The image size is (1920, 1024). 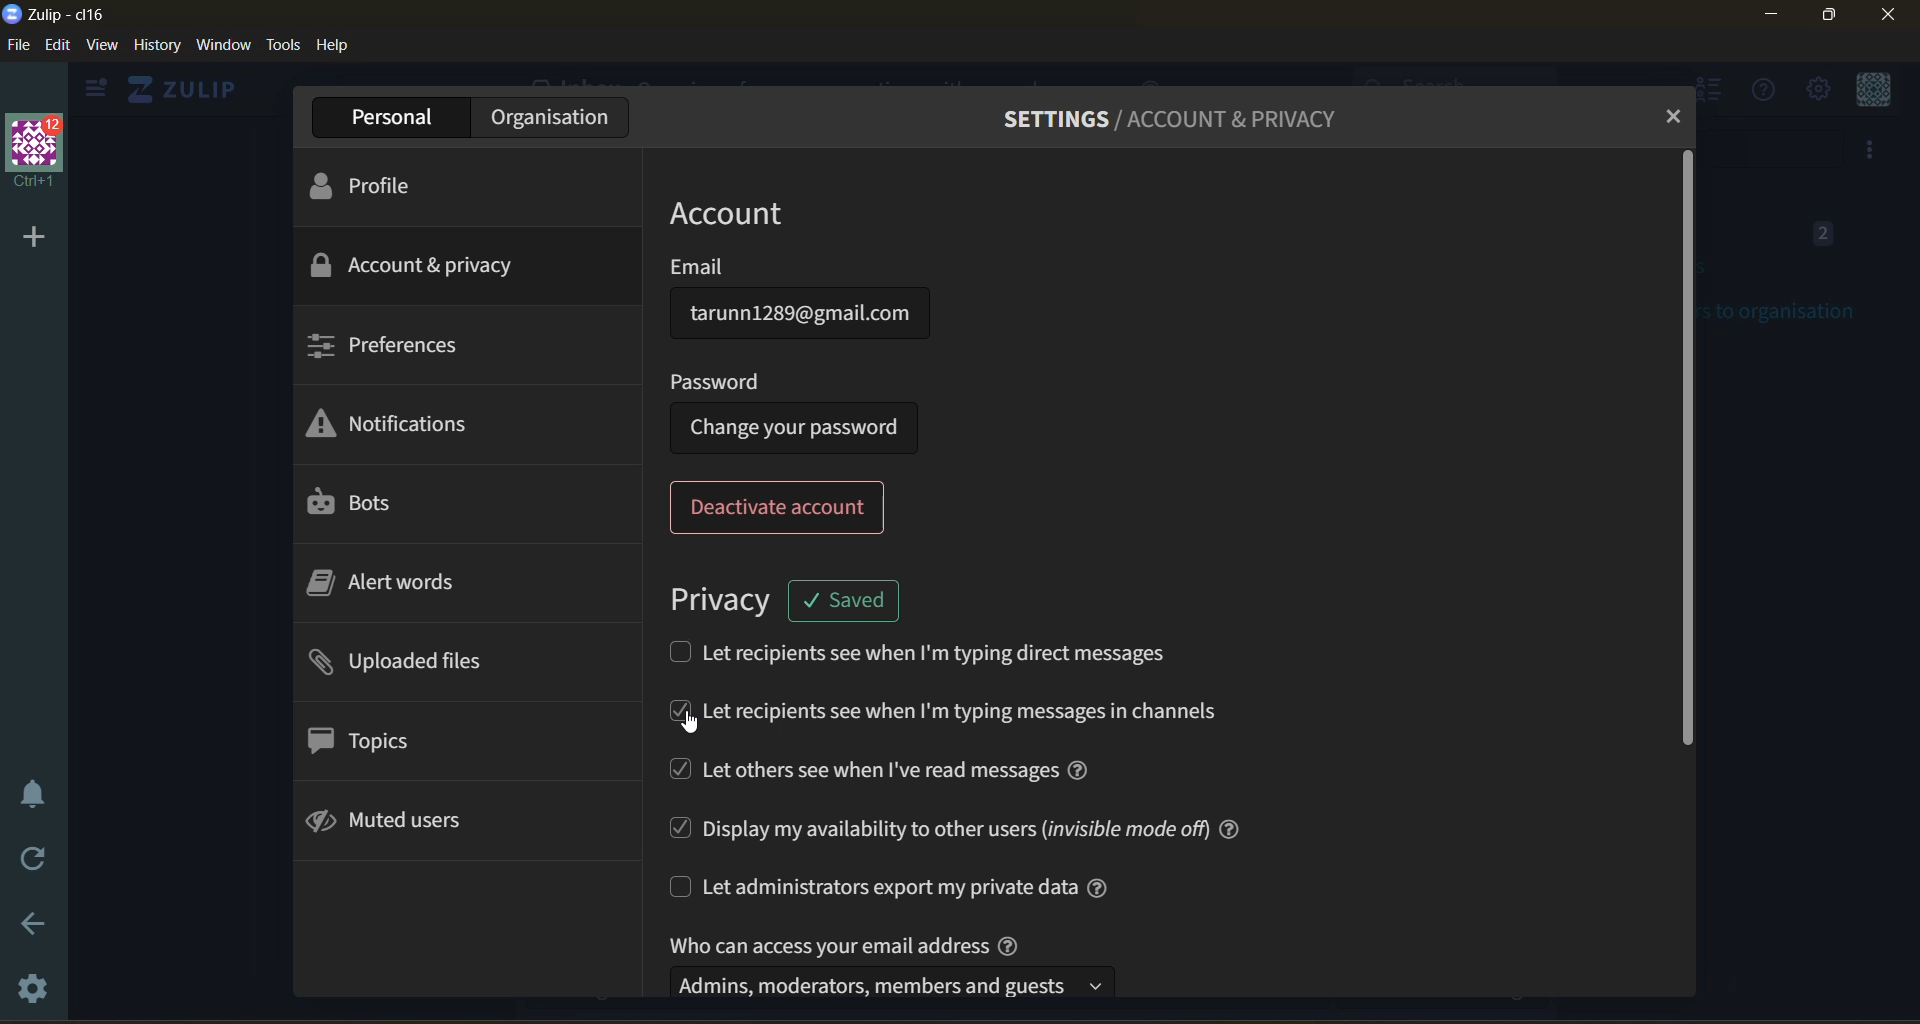 I want to click on history, so click(x=157, y=48).